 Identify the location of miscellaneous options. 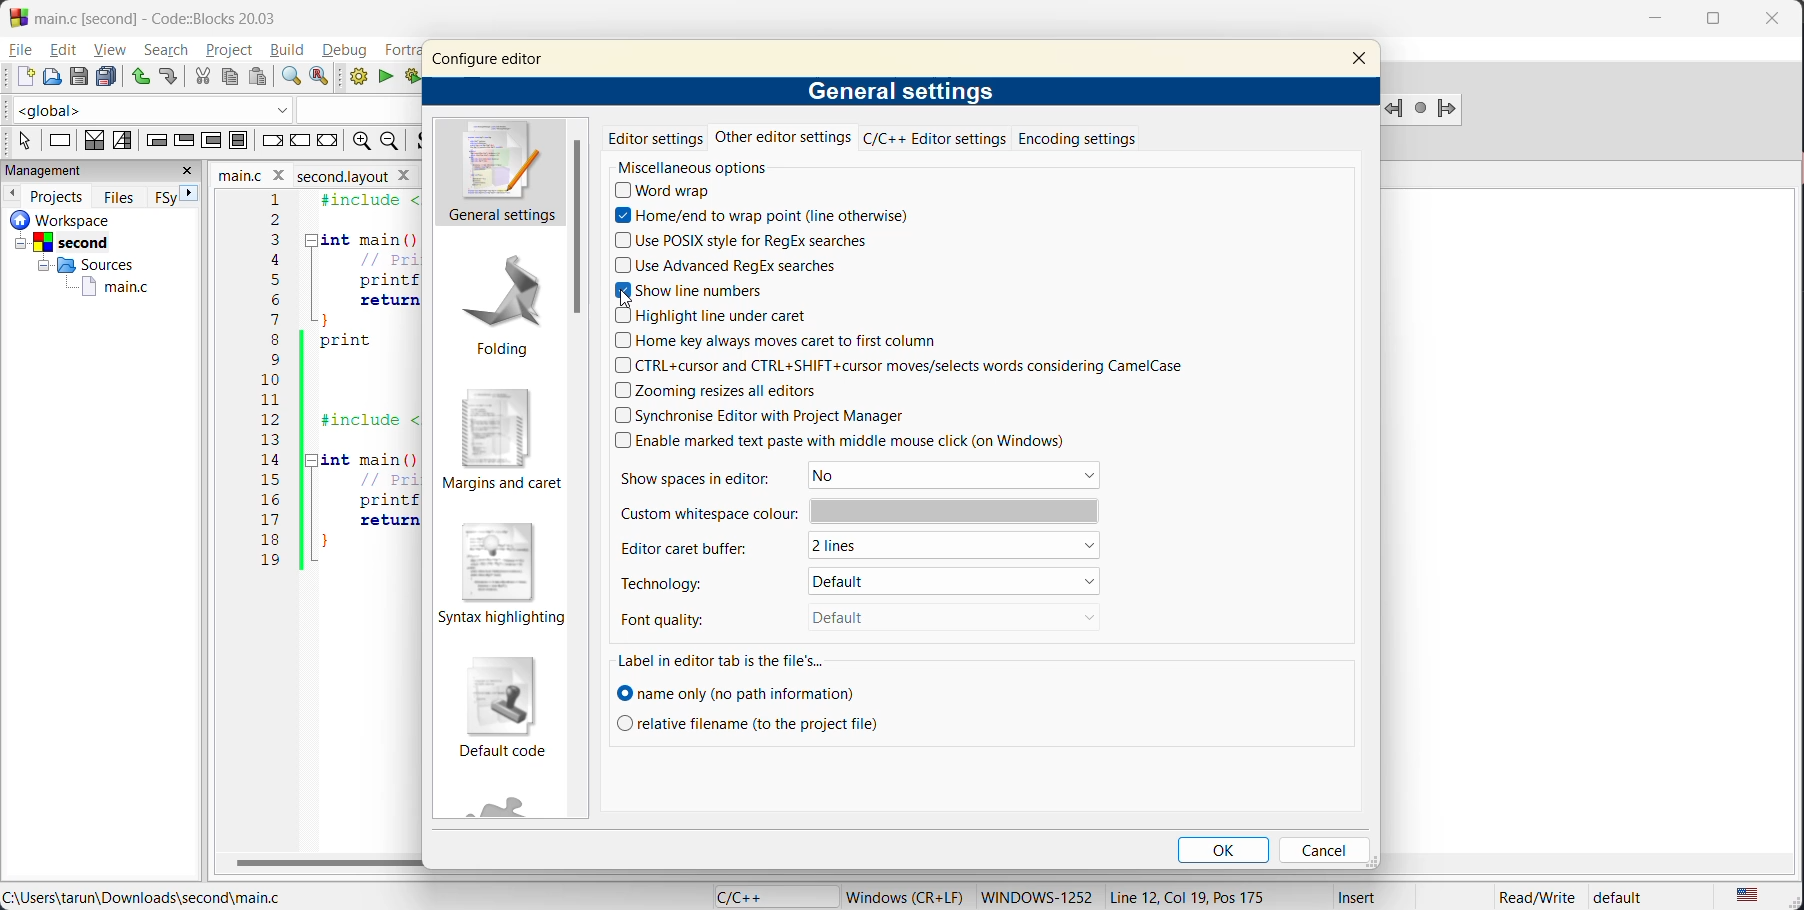
(706, 169).